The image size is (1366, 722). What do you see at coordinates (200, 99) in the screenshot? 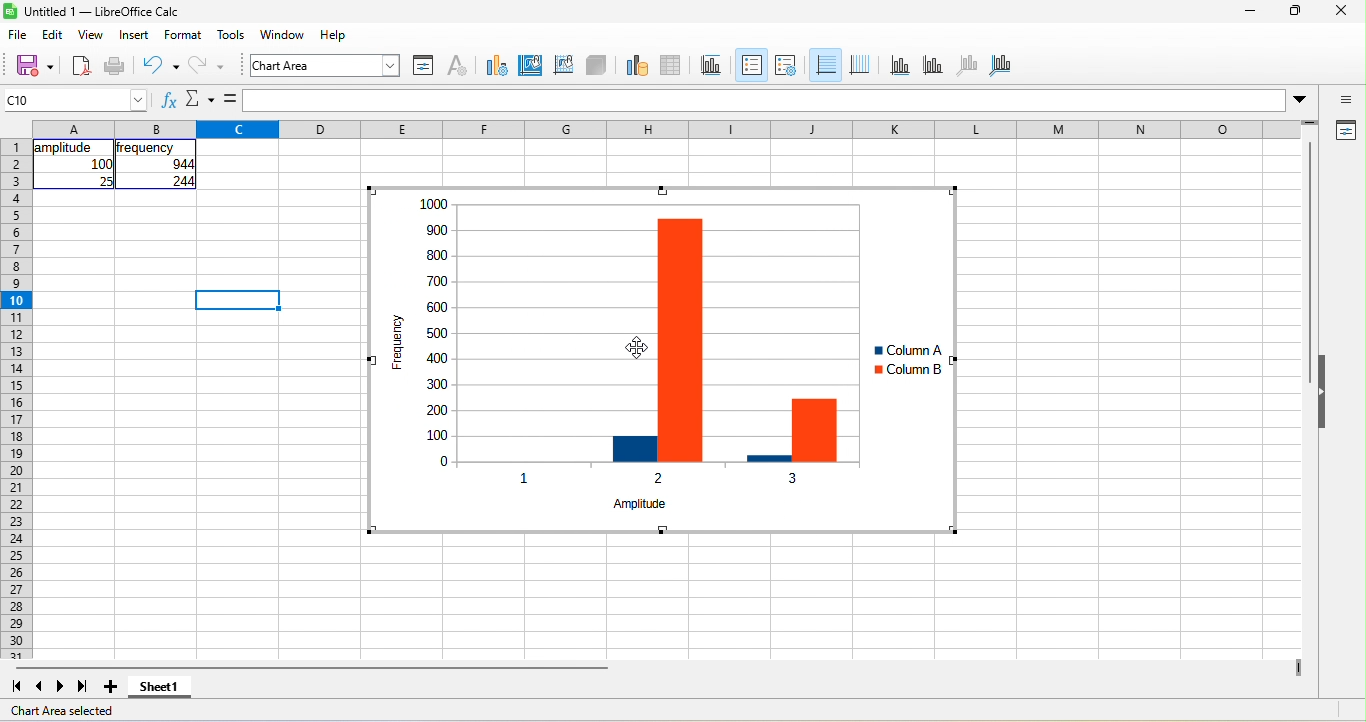
I see `Function options` at bounding box center [200, 99].